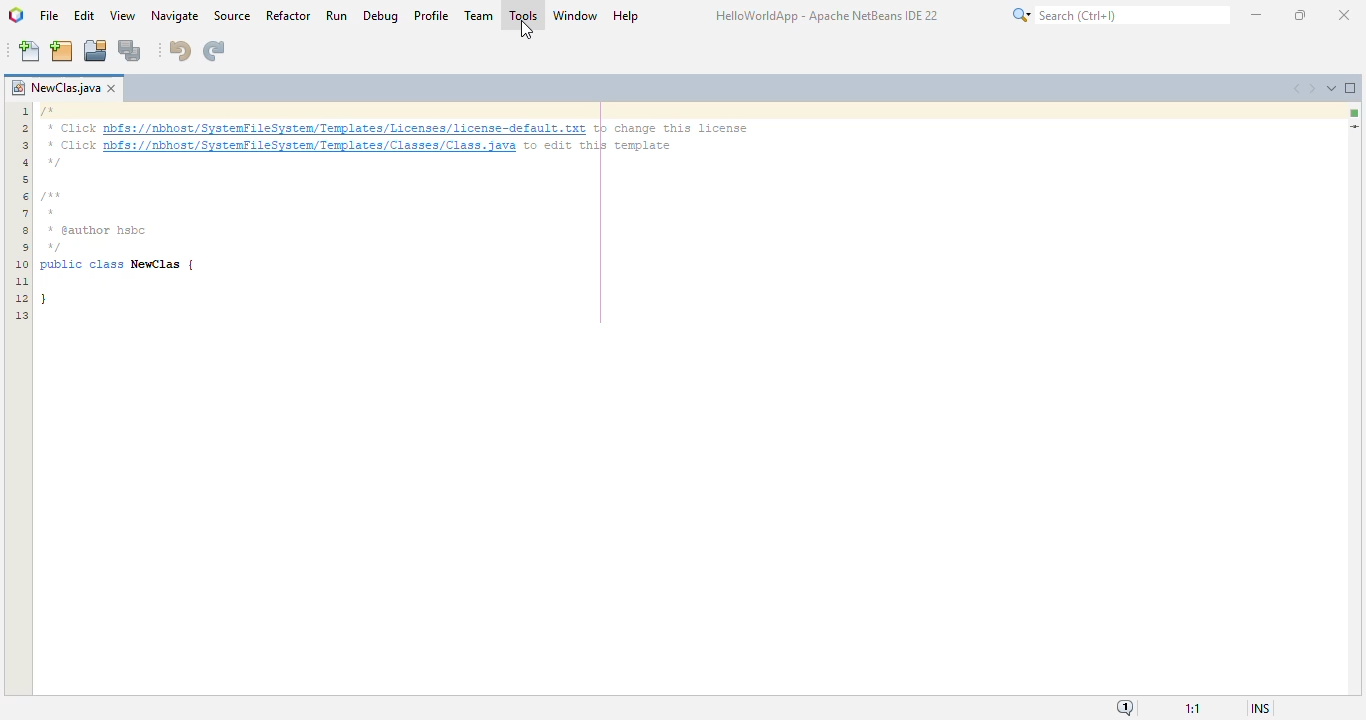 The width and height of the screenshot is (1366, 720). Describe the element at coordinates (336, 15) in the screenshot. I see `run` at that location.